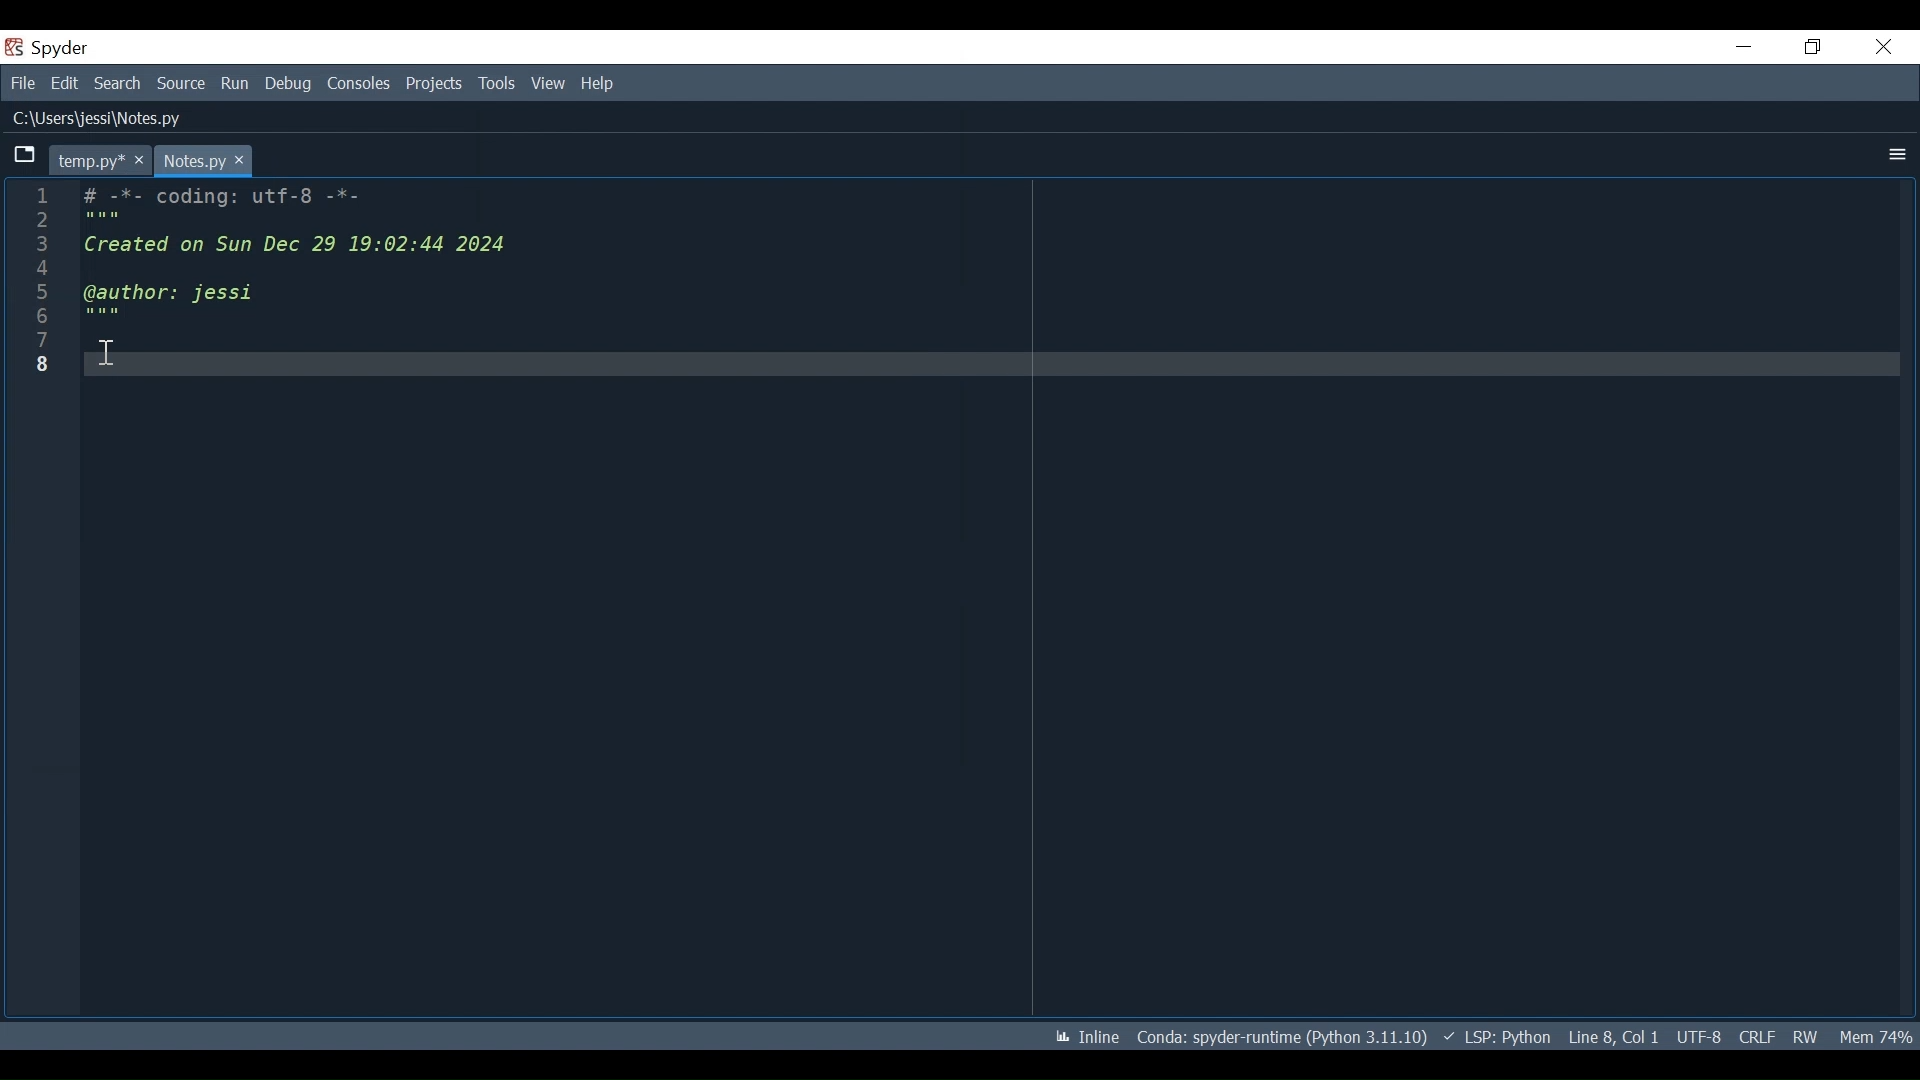 The image size is (1920, 1080). What do you see at coordinates (80, 51) in the screenshot?
I see `spyder` at bounding box center [80, 51].